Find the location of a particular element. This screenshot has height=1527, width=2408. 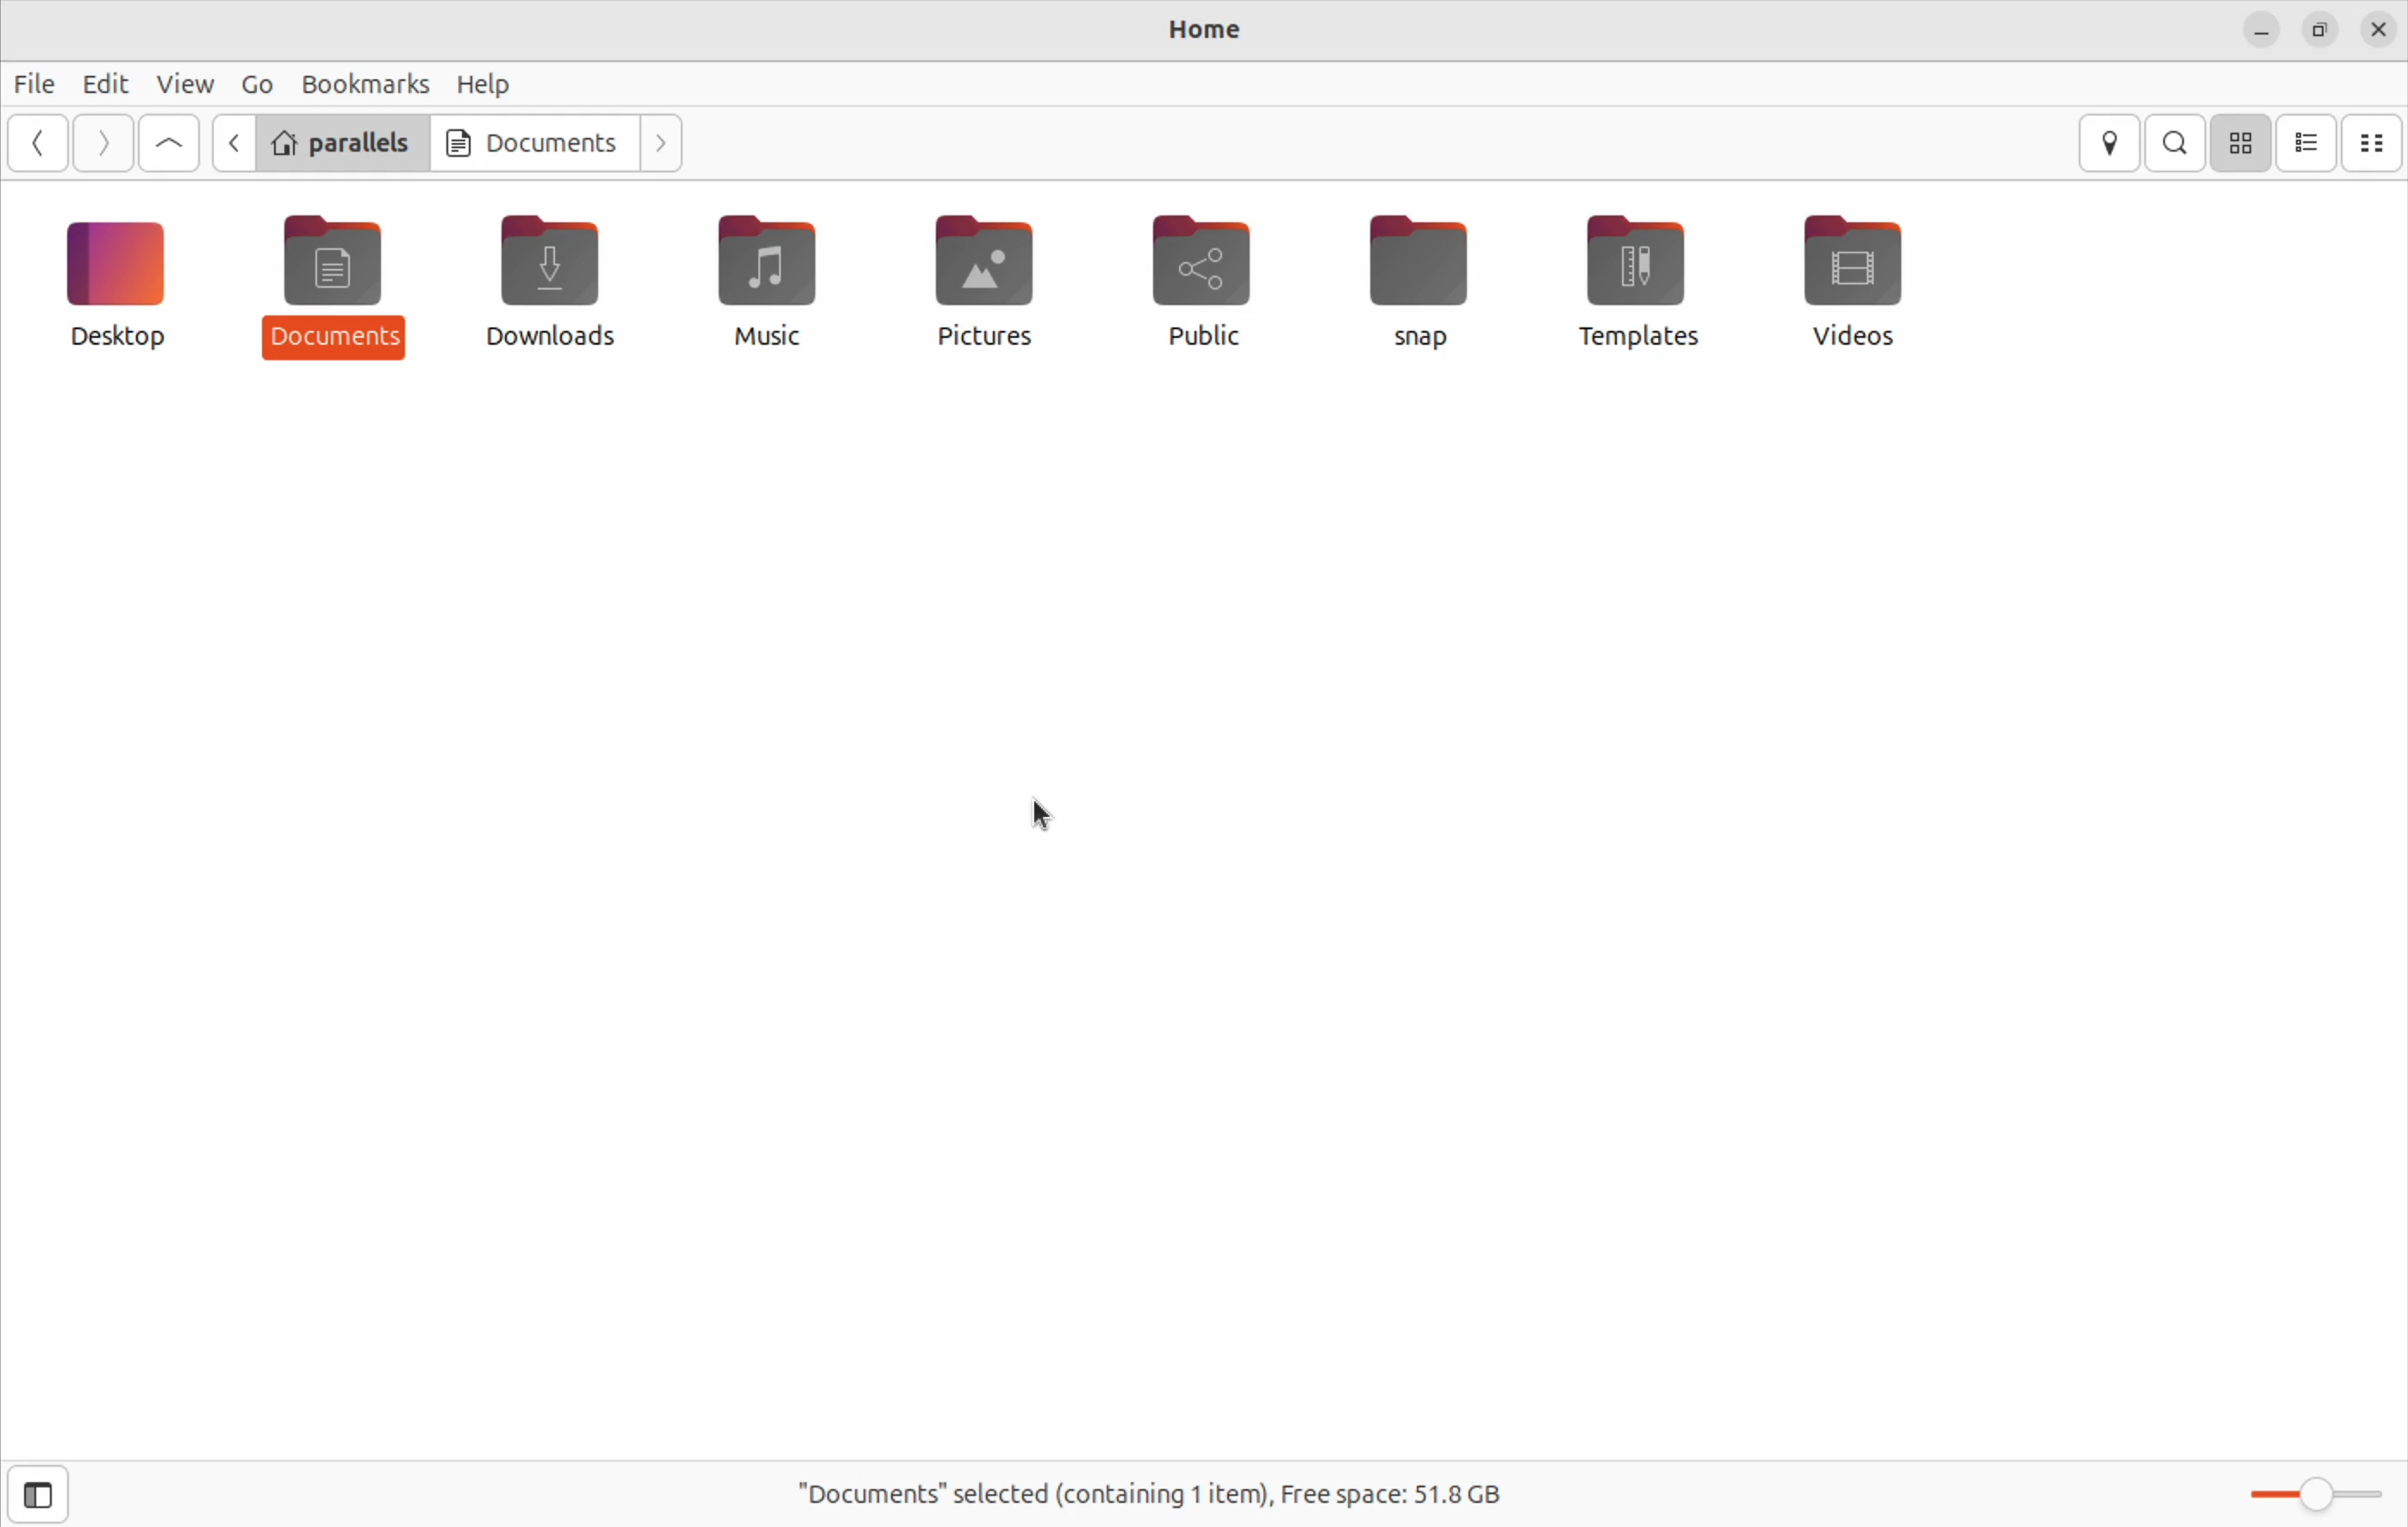

list view is located at coordinates (2309, 141).